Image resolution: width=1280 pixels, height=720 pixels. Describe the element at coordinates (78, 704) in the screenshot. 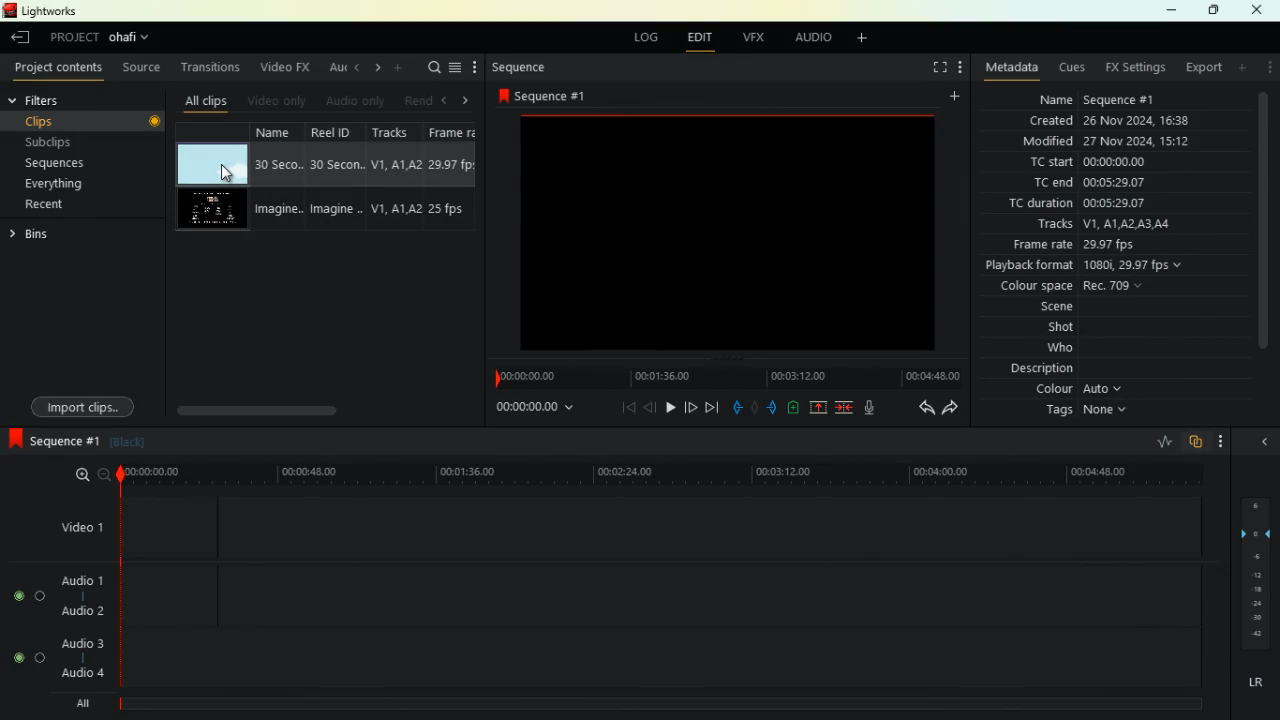

I see `all` at that location.